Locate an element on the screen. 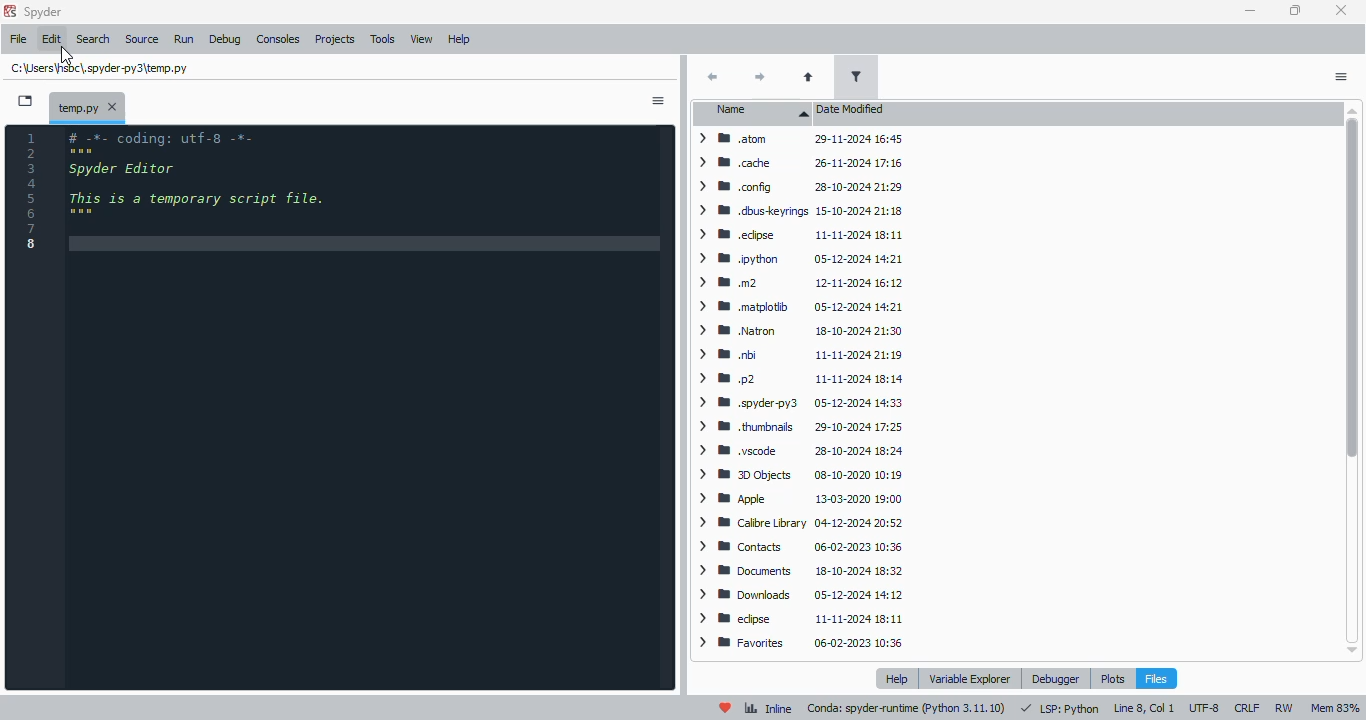 This screenshot has height=720, width=1366. parent is located at coordinates (807, 78).